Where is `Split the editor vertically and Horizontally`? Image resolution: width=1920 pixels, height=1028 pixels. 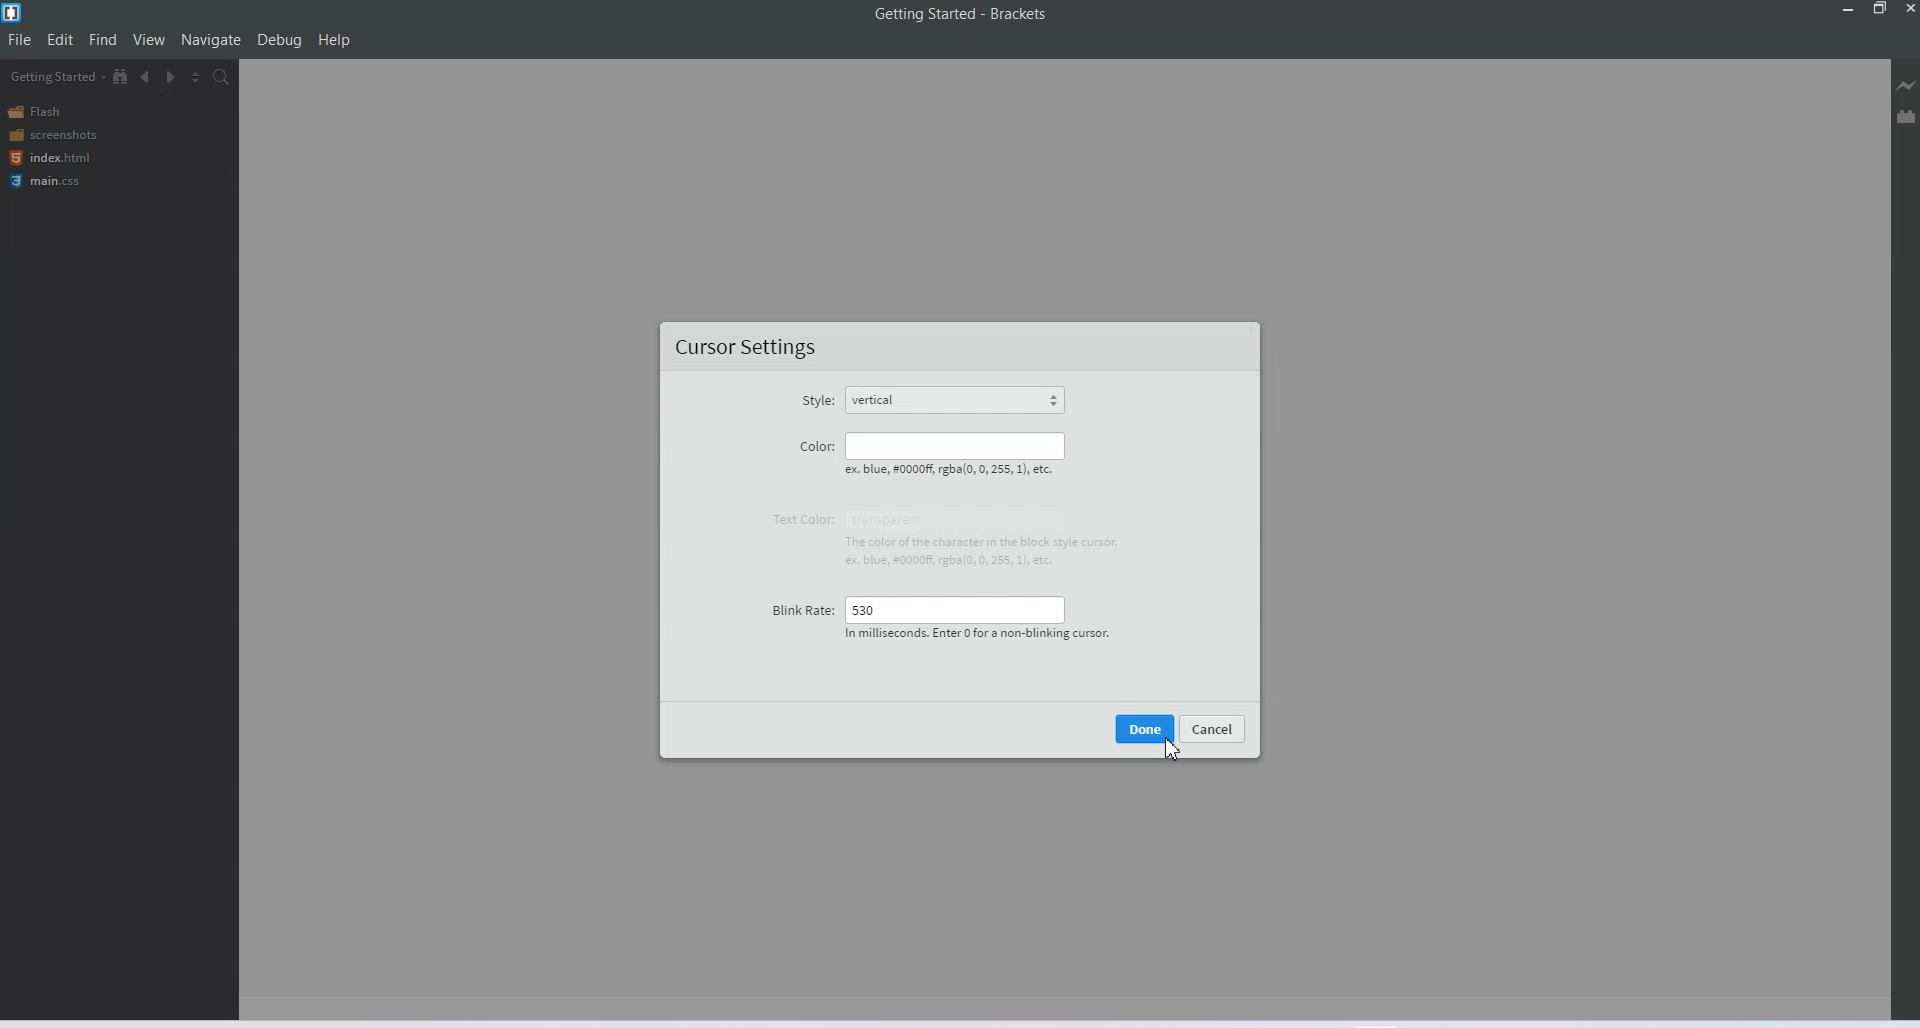
Split the editor vertically and Horizontally is located at coordinates (196, 79).